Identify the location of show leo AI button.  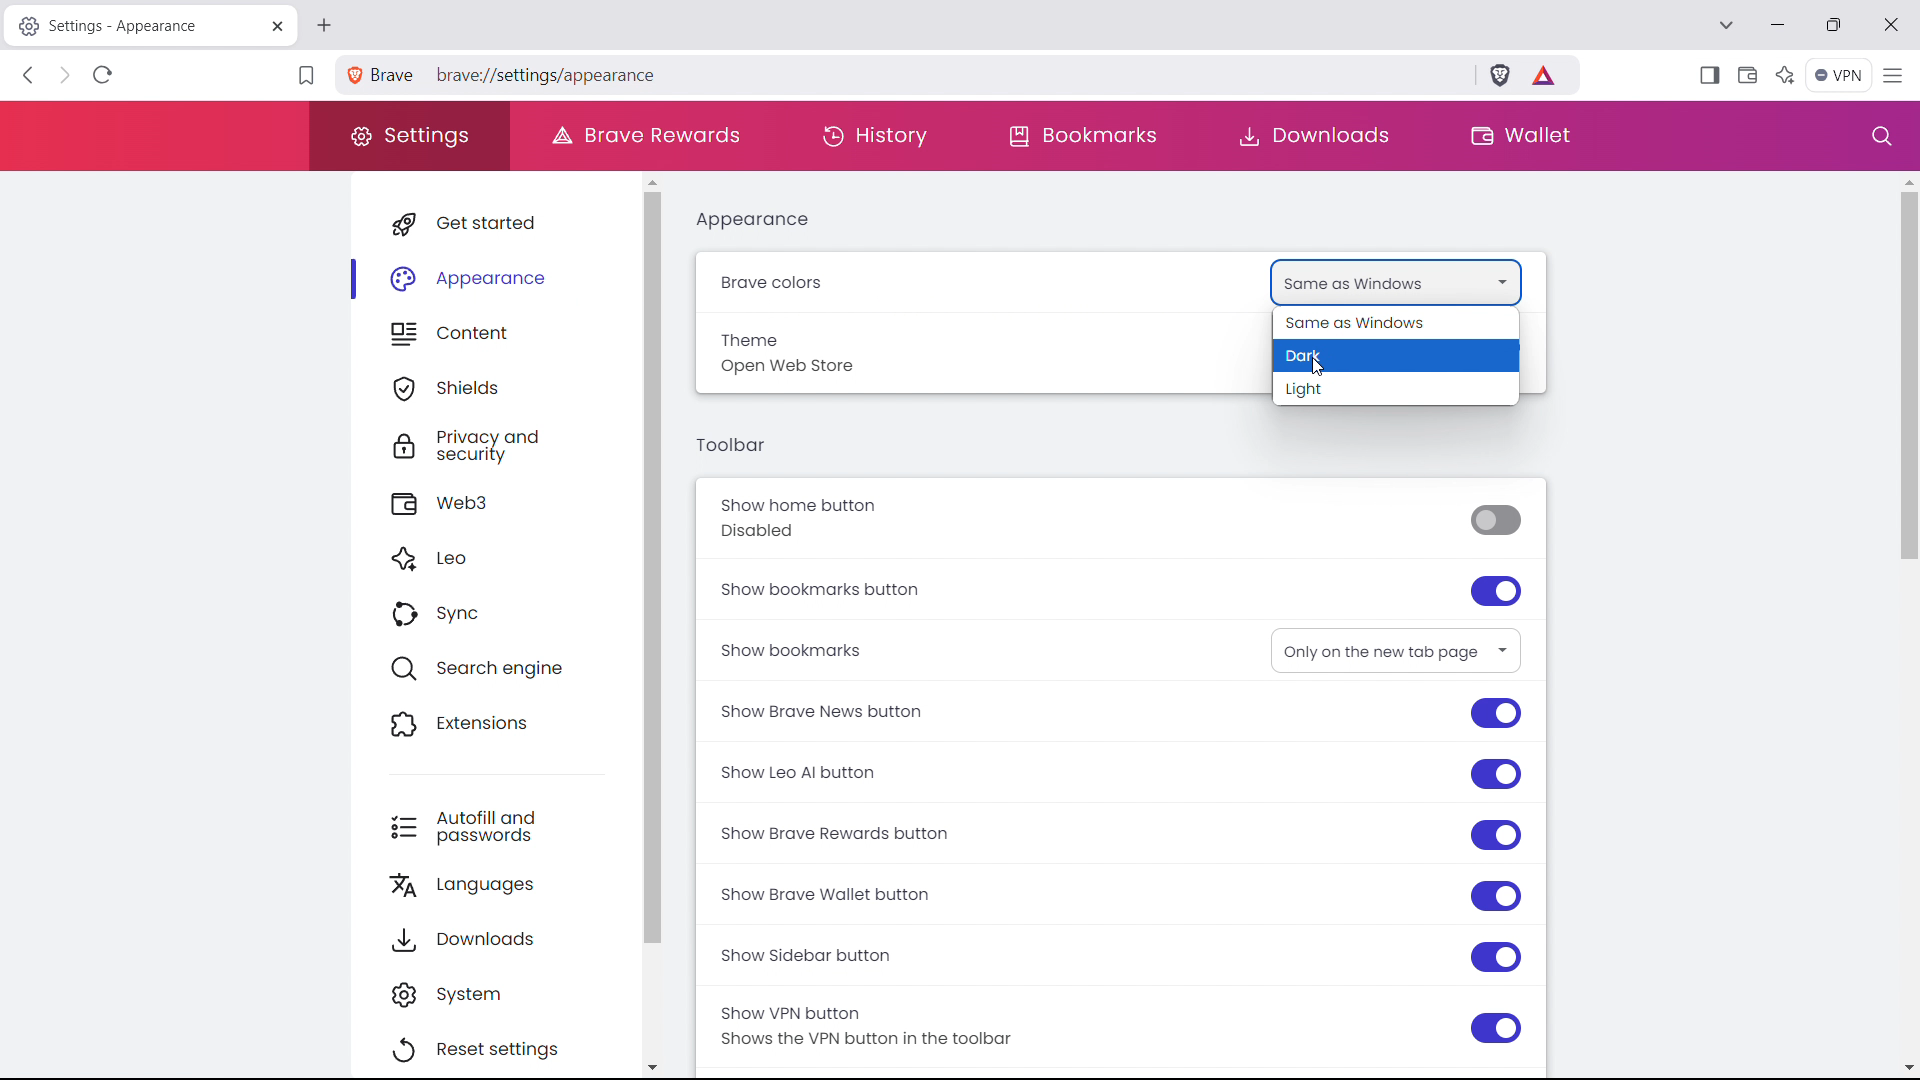
(1119, 773).